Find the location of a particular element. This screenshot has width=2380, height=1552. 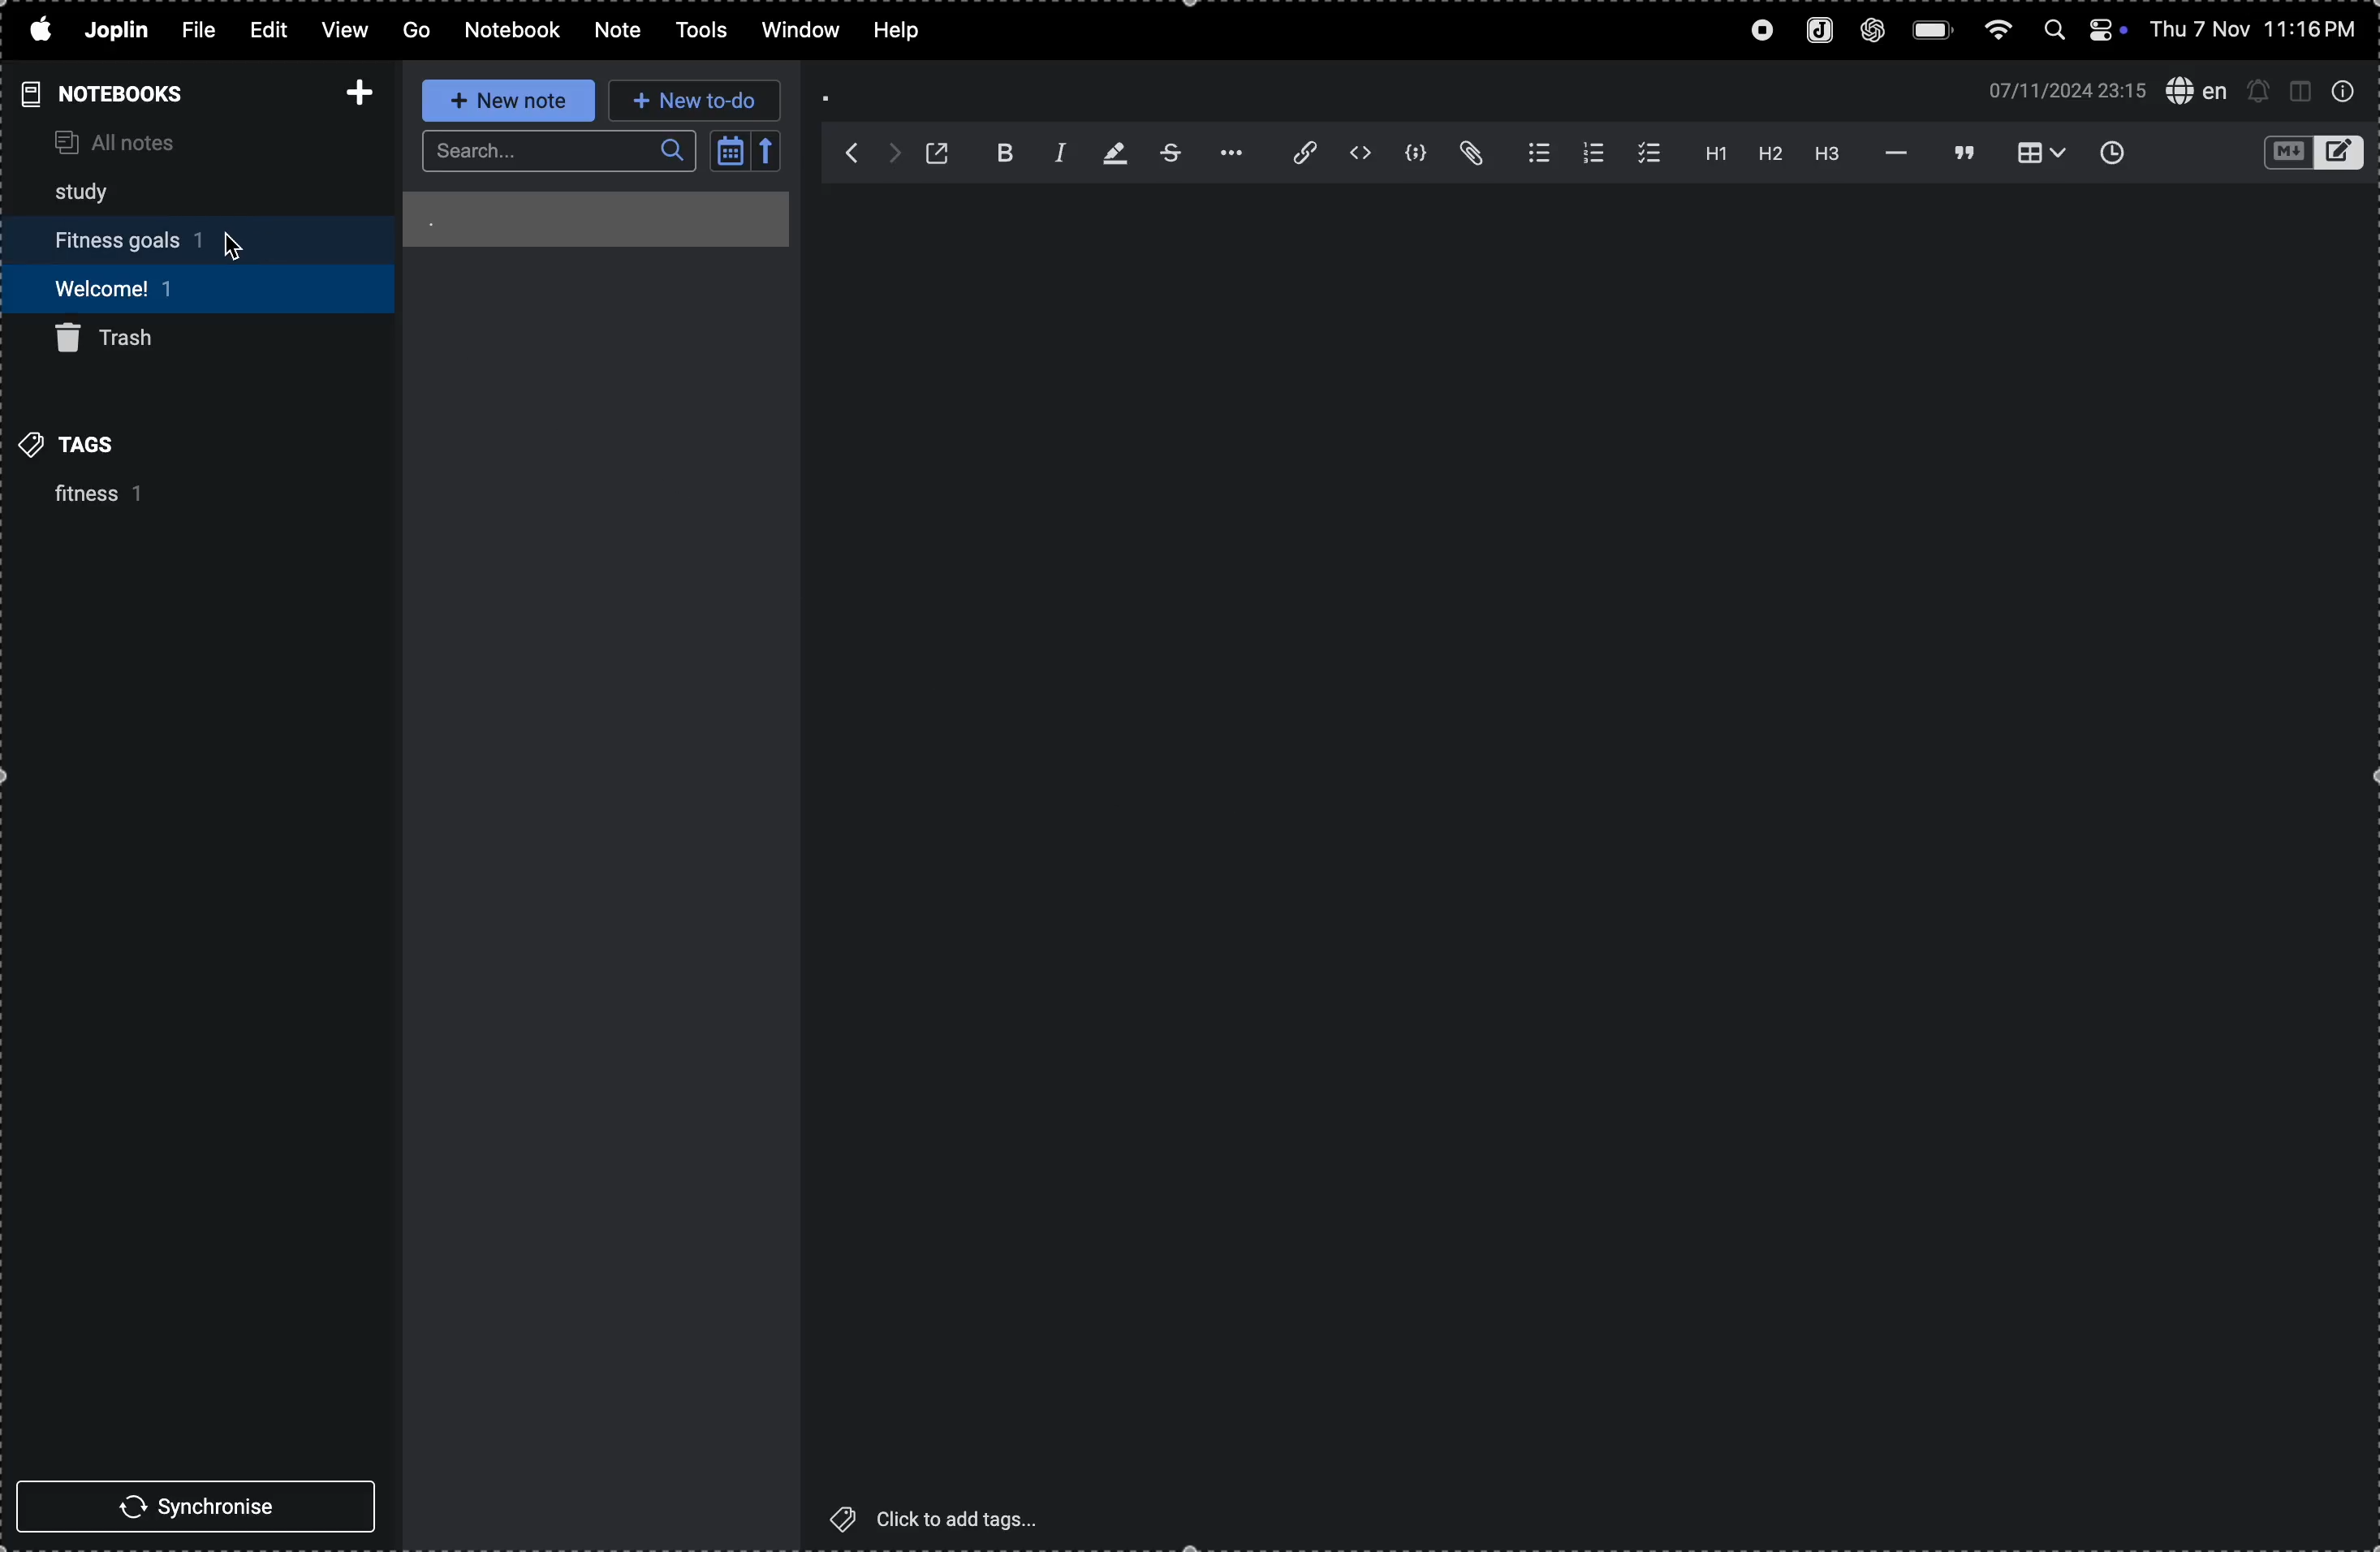

. is located at coordinates (829, 91).